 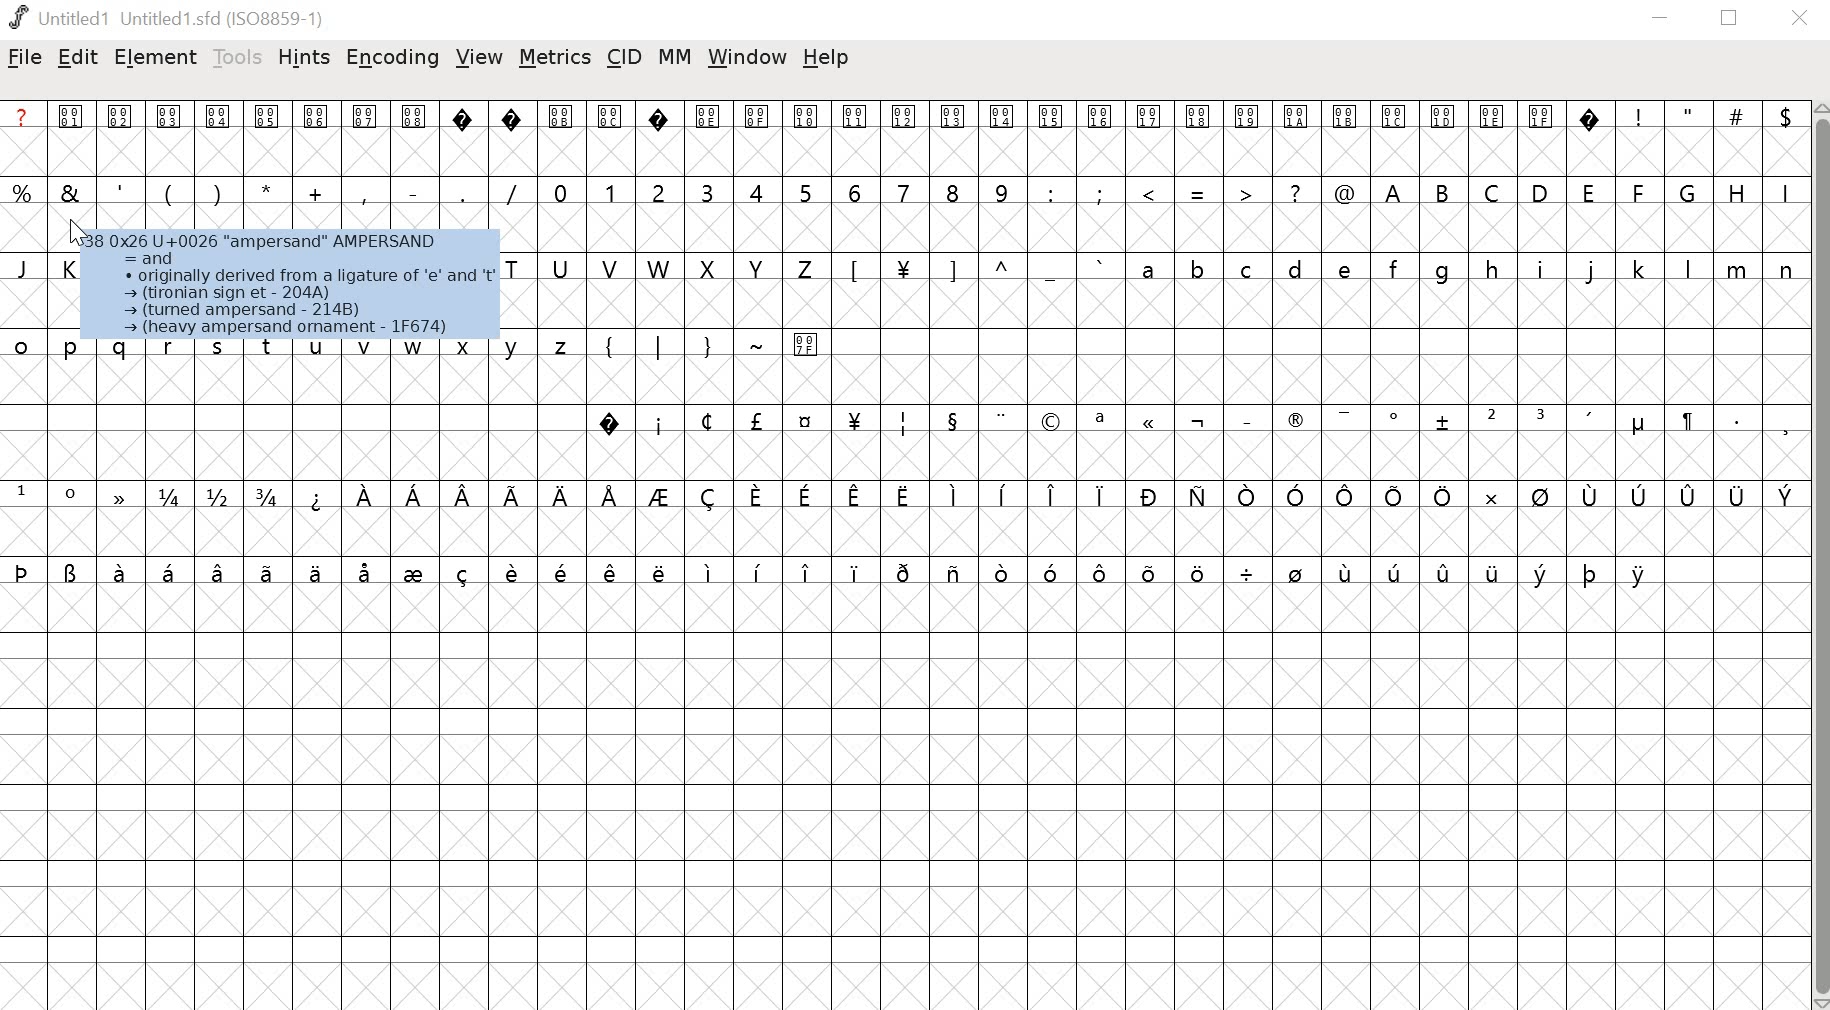 What do you see at coordinates (513, 139) in the screenshot?
I see `?` at bounding box center [513, 139].